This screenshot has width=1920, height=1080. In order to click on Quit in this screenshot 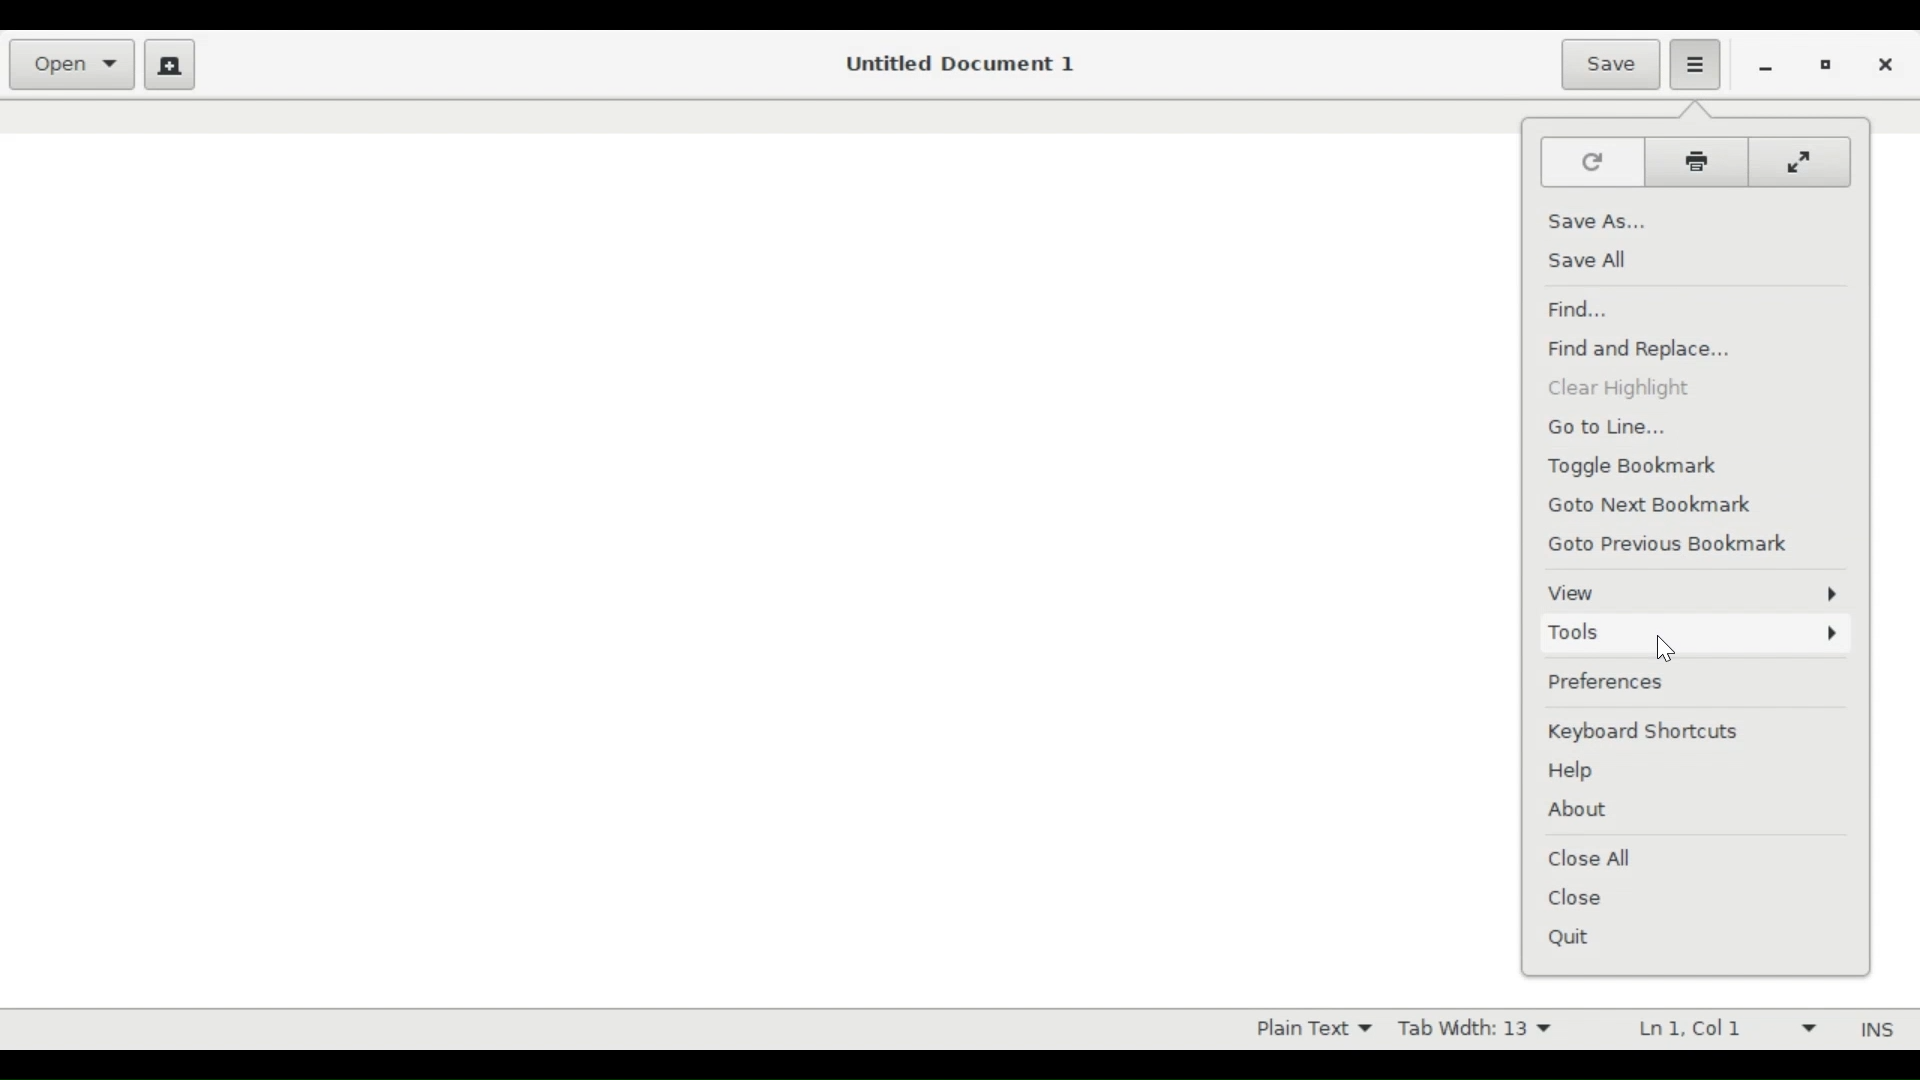, I will do `click(1574, 940)`.